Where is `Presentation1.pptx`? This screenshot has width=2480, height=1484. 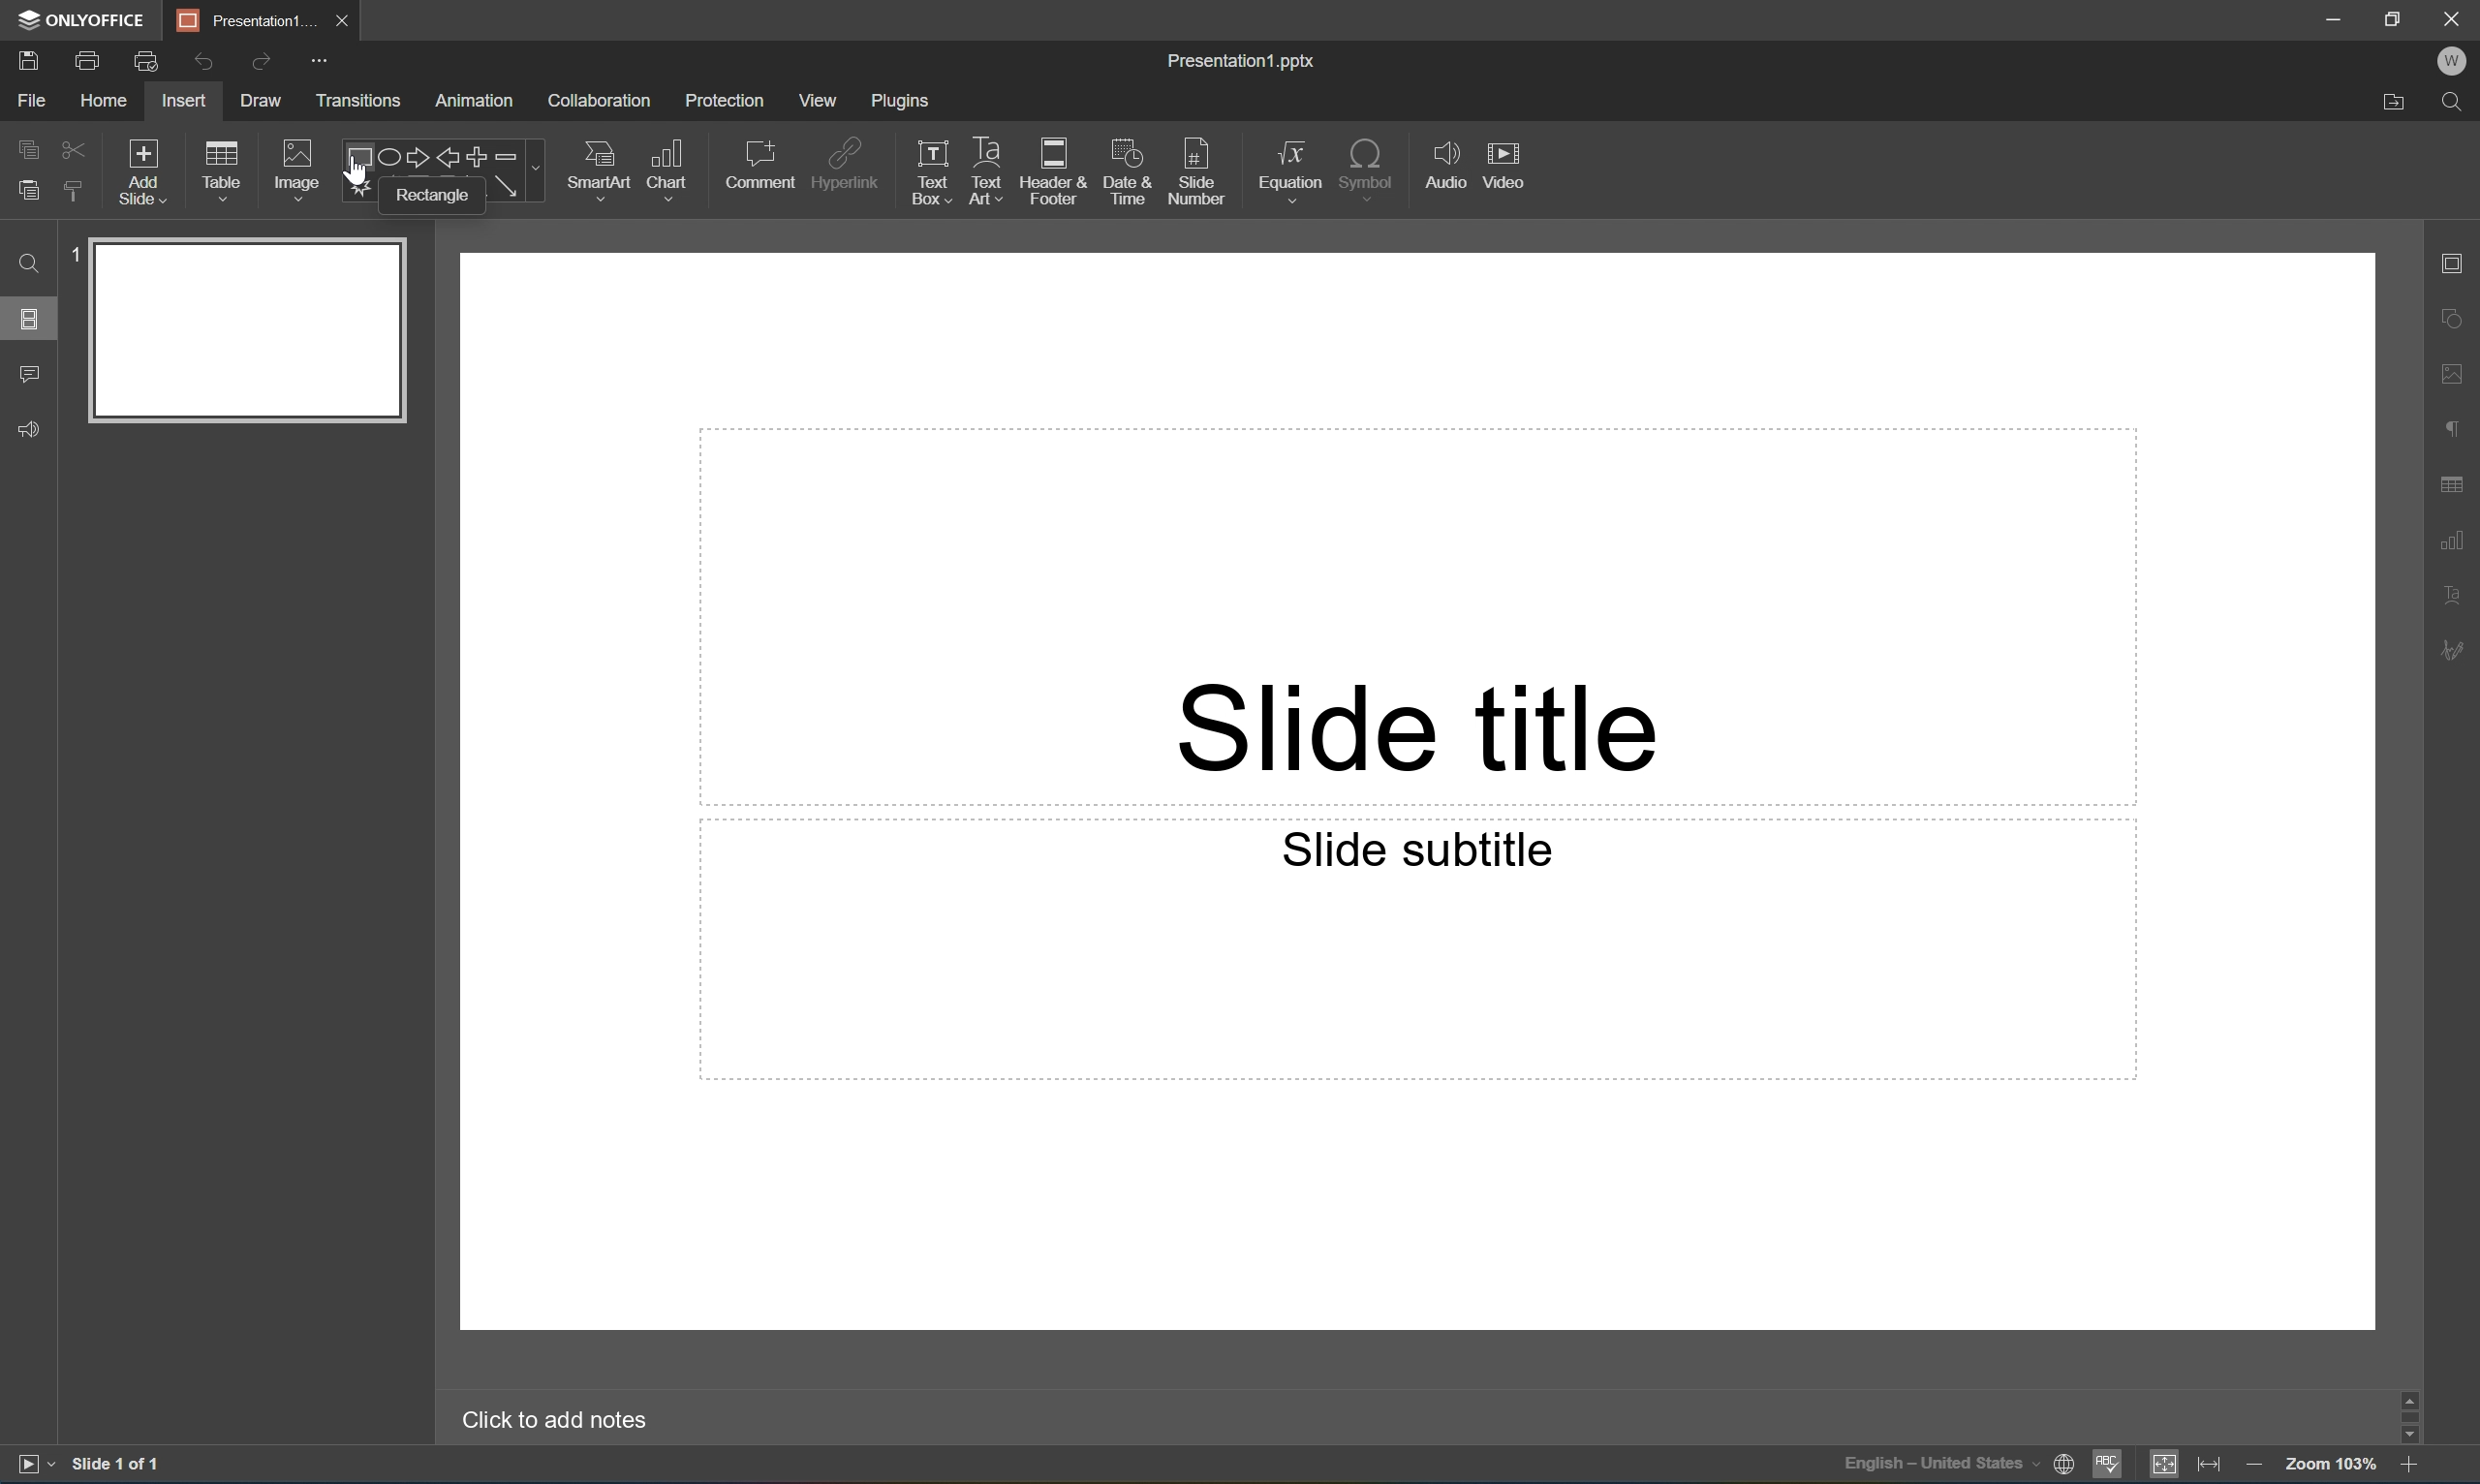
Presentation1.pptx is located at coordinates (1245, 64).